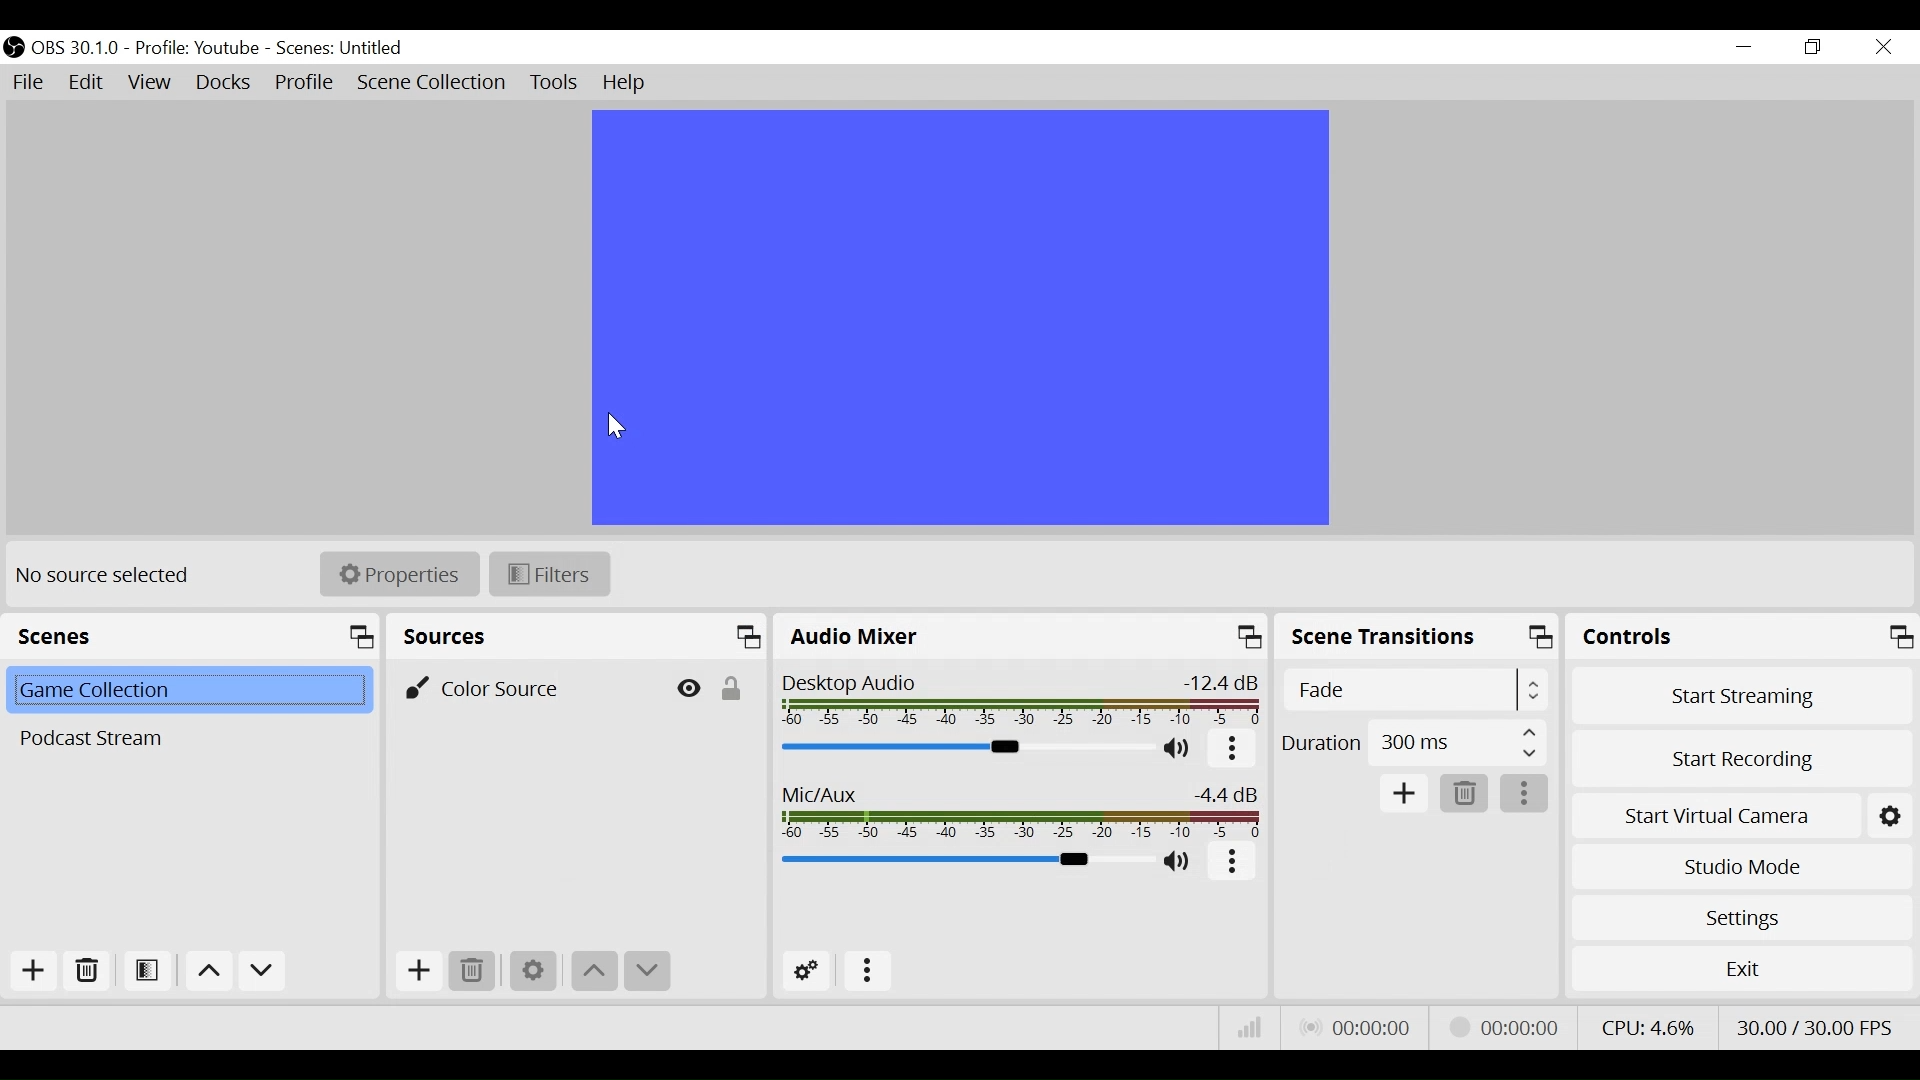 Image resolution: width=1920 pixels, height=1080 pixels. What do you see at coordinates (1231, 750) in the screenshot?
I see `More options` at bounding box center [1231, 750].